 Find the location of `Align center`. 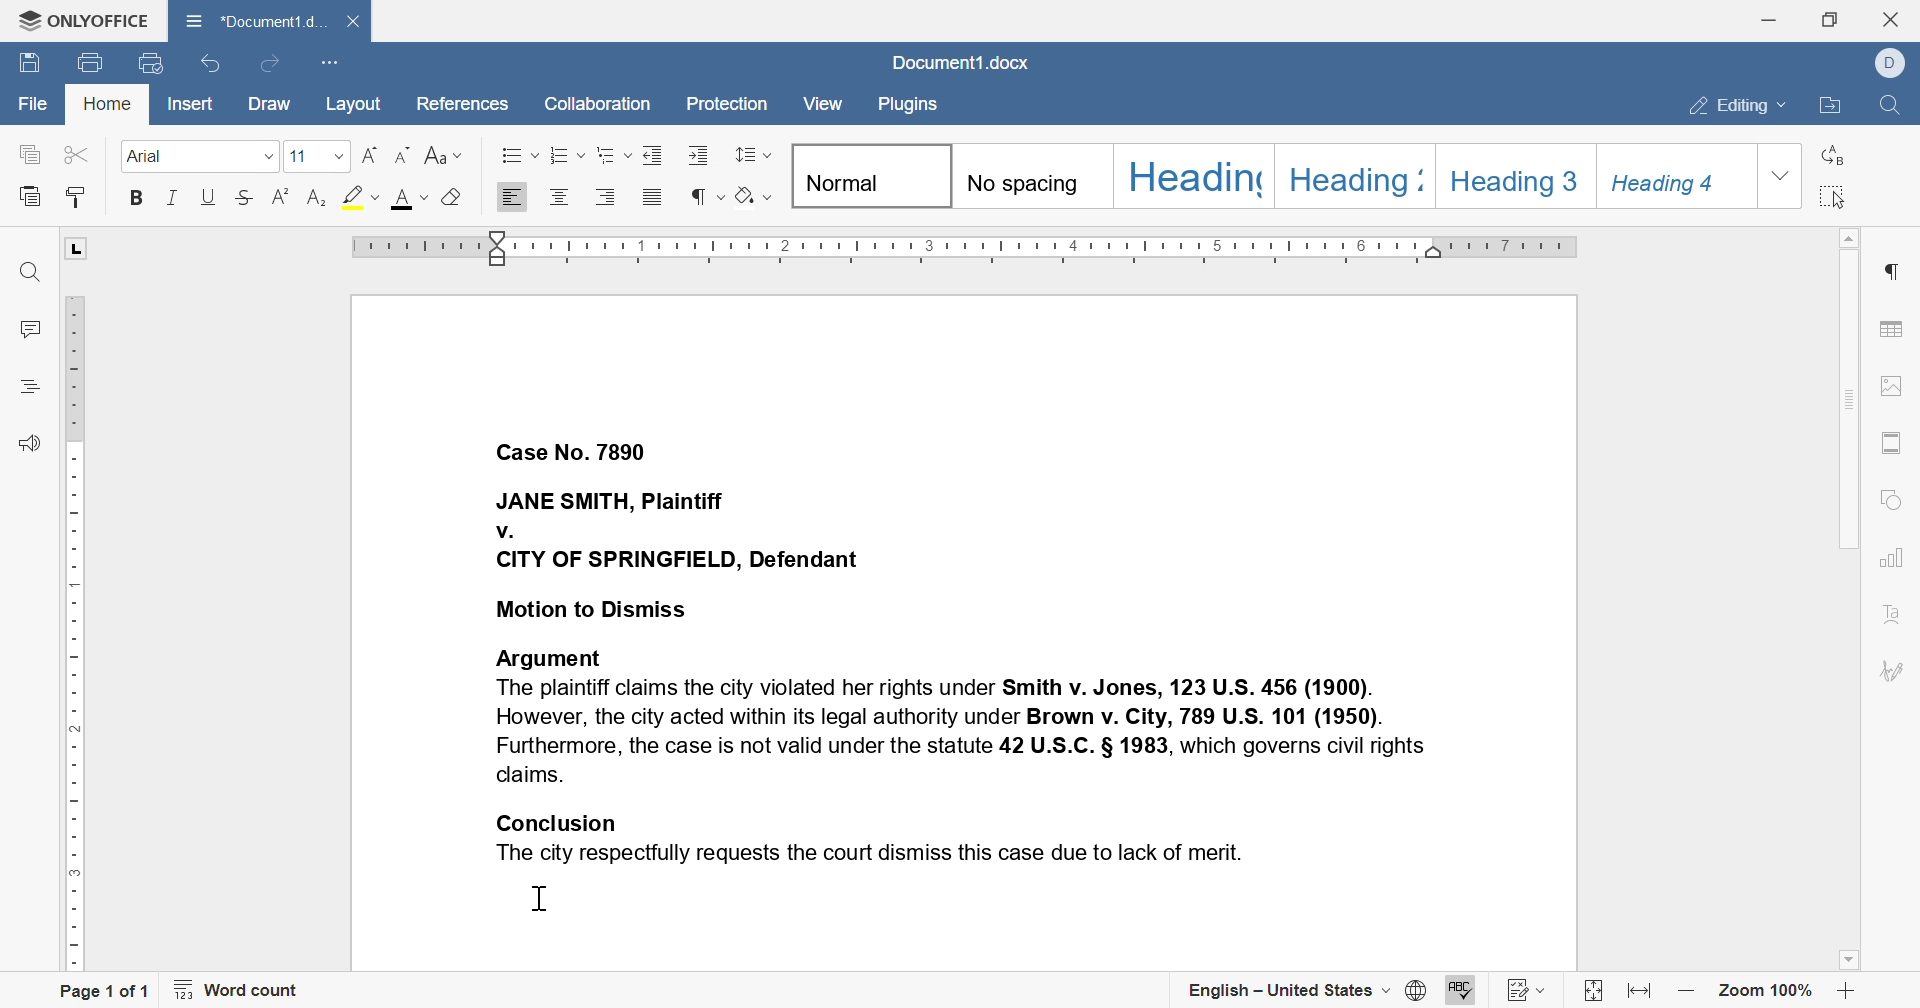

Align center is located at coordinates (559, 199).